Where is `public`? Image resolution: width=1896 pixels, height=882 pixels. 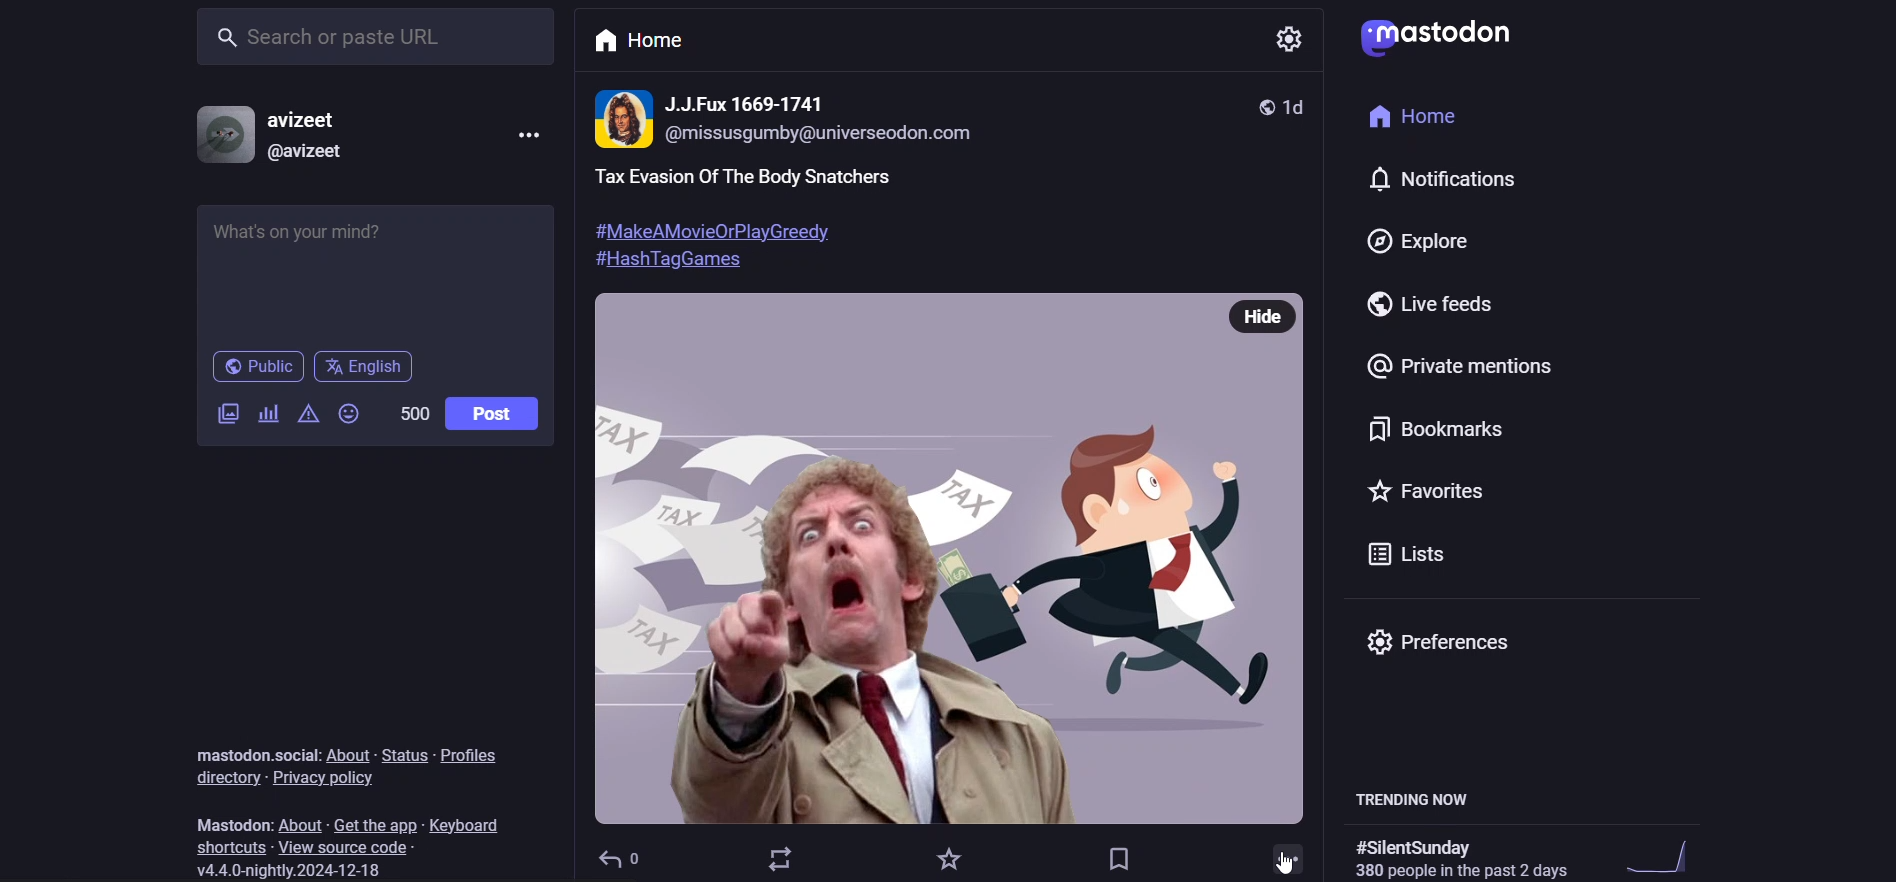
public is located at coordinates (1268, 104).